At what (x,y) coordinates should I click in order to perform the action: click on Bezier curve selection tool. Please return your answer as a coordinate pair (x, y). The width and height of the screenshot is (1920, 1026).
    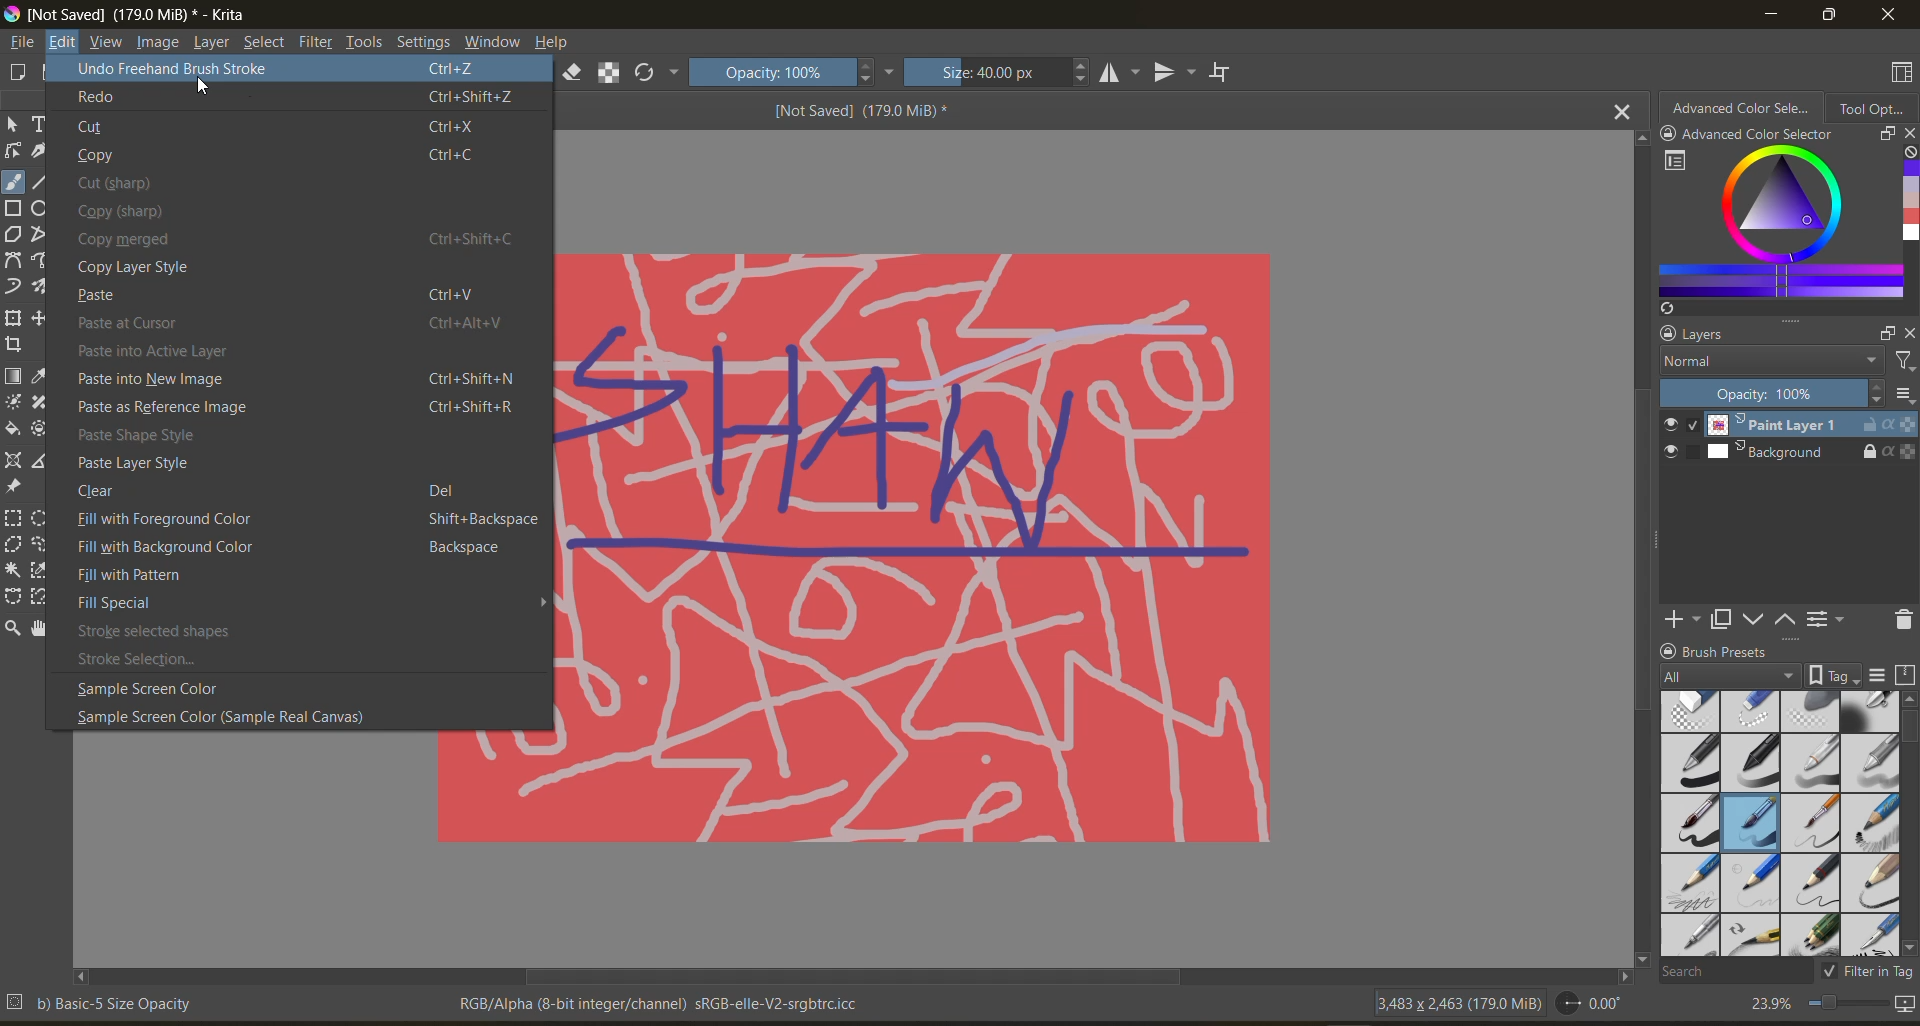
    Looking at the image, I should click on (15, 597).